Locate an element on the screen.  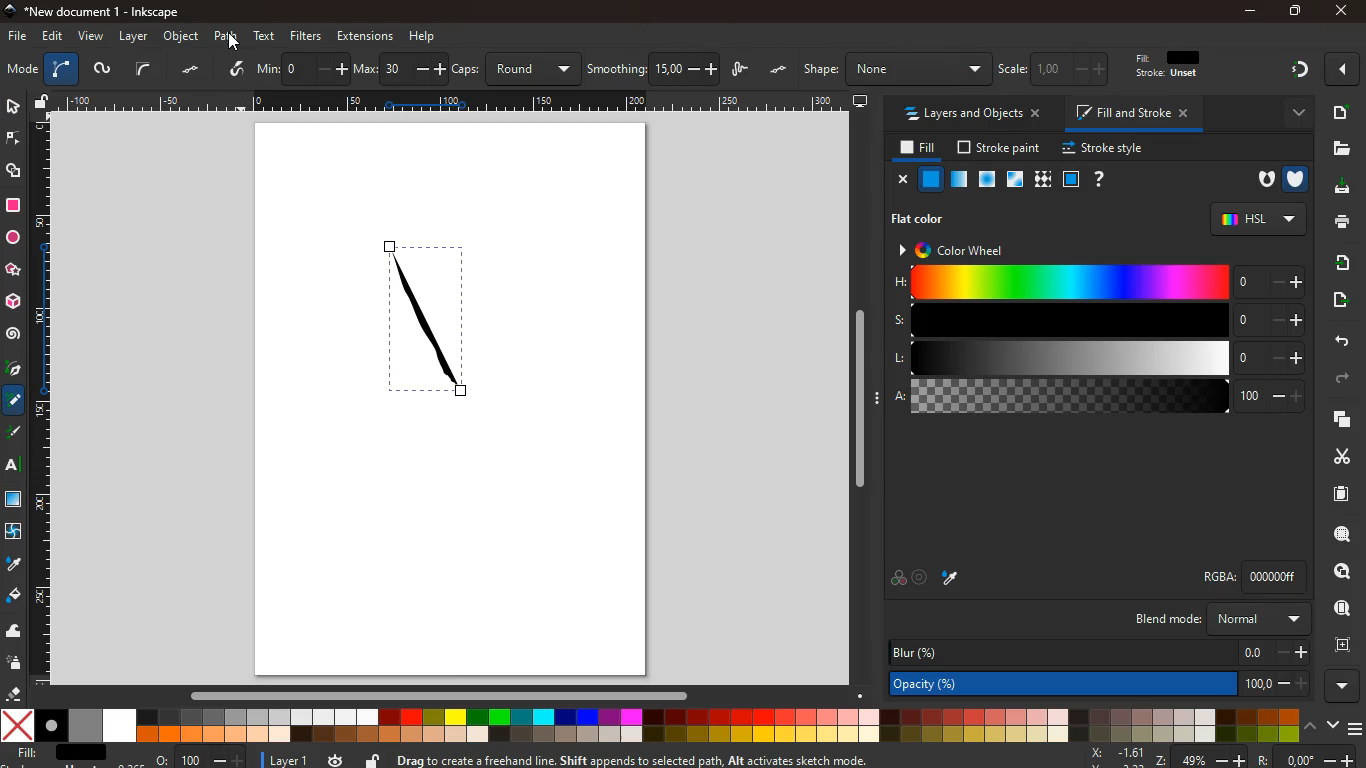
*New document 1 - Inkscape is located at coordinates (90, 12).